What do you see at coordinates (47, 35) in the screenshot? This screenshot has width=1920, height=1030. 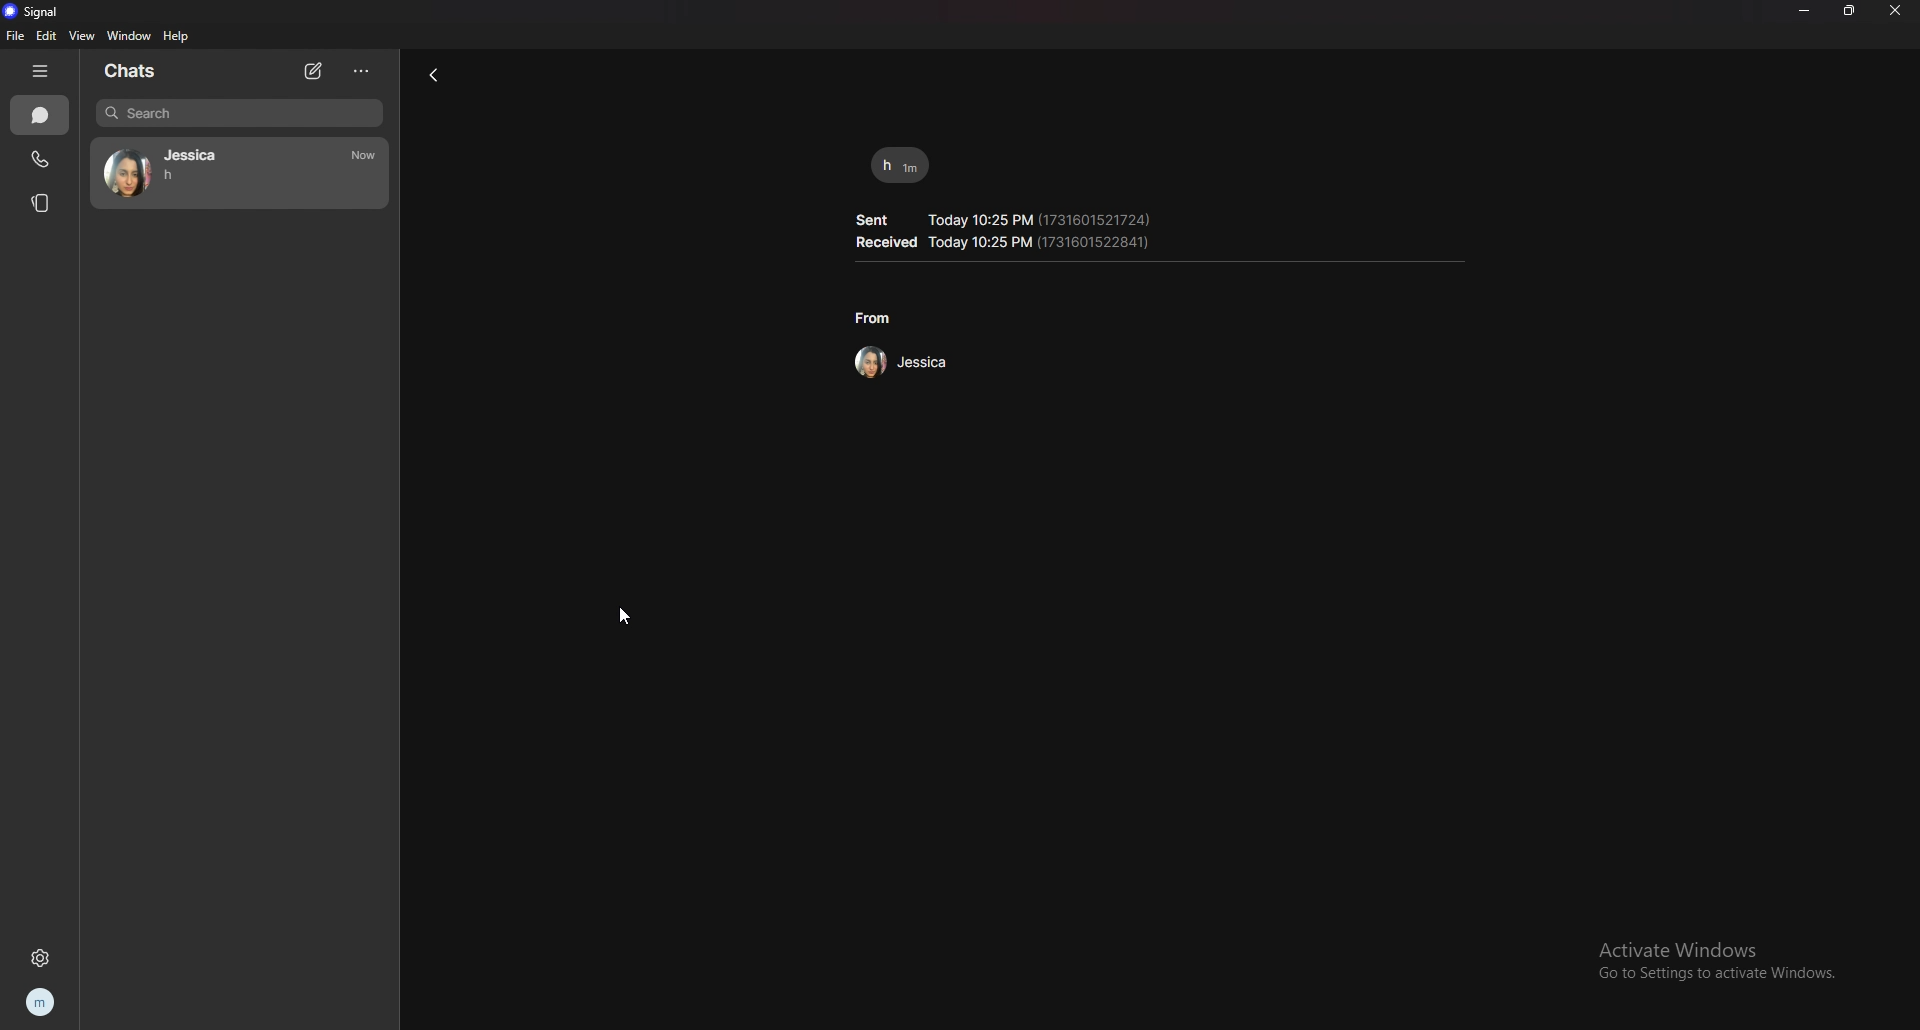 I see `edit` at bounding box center [47, 35].